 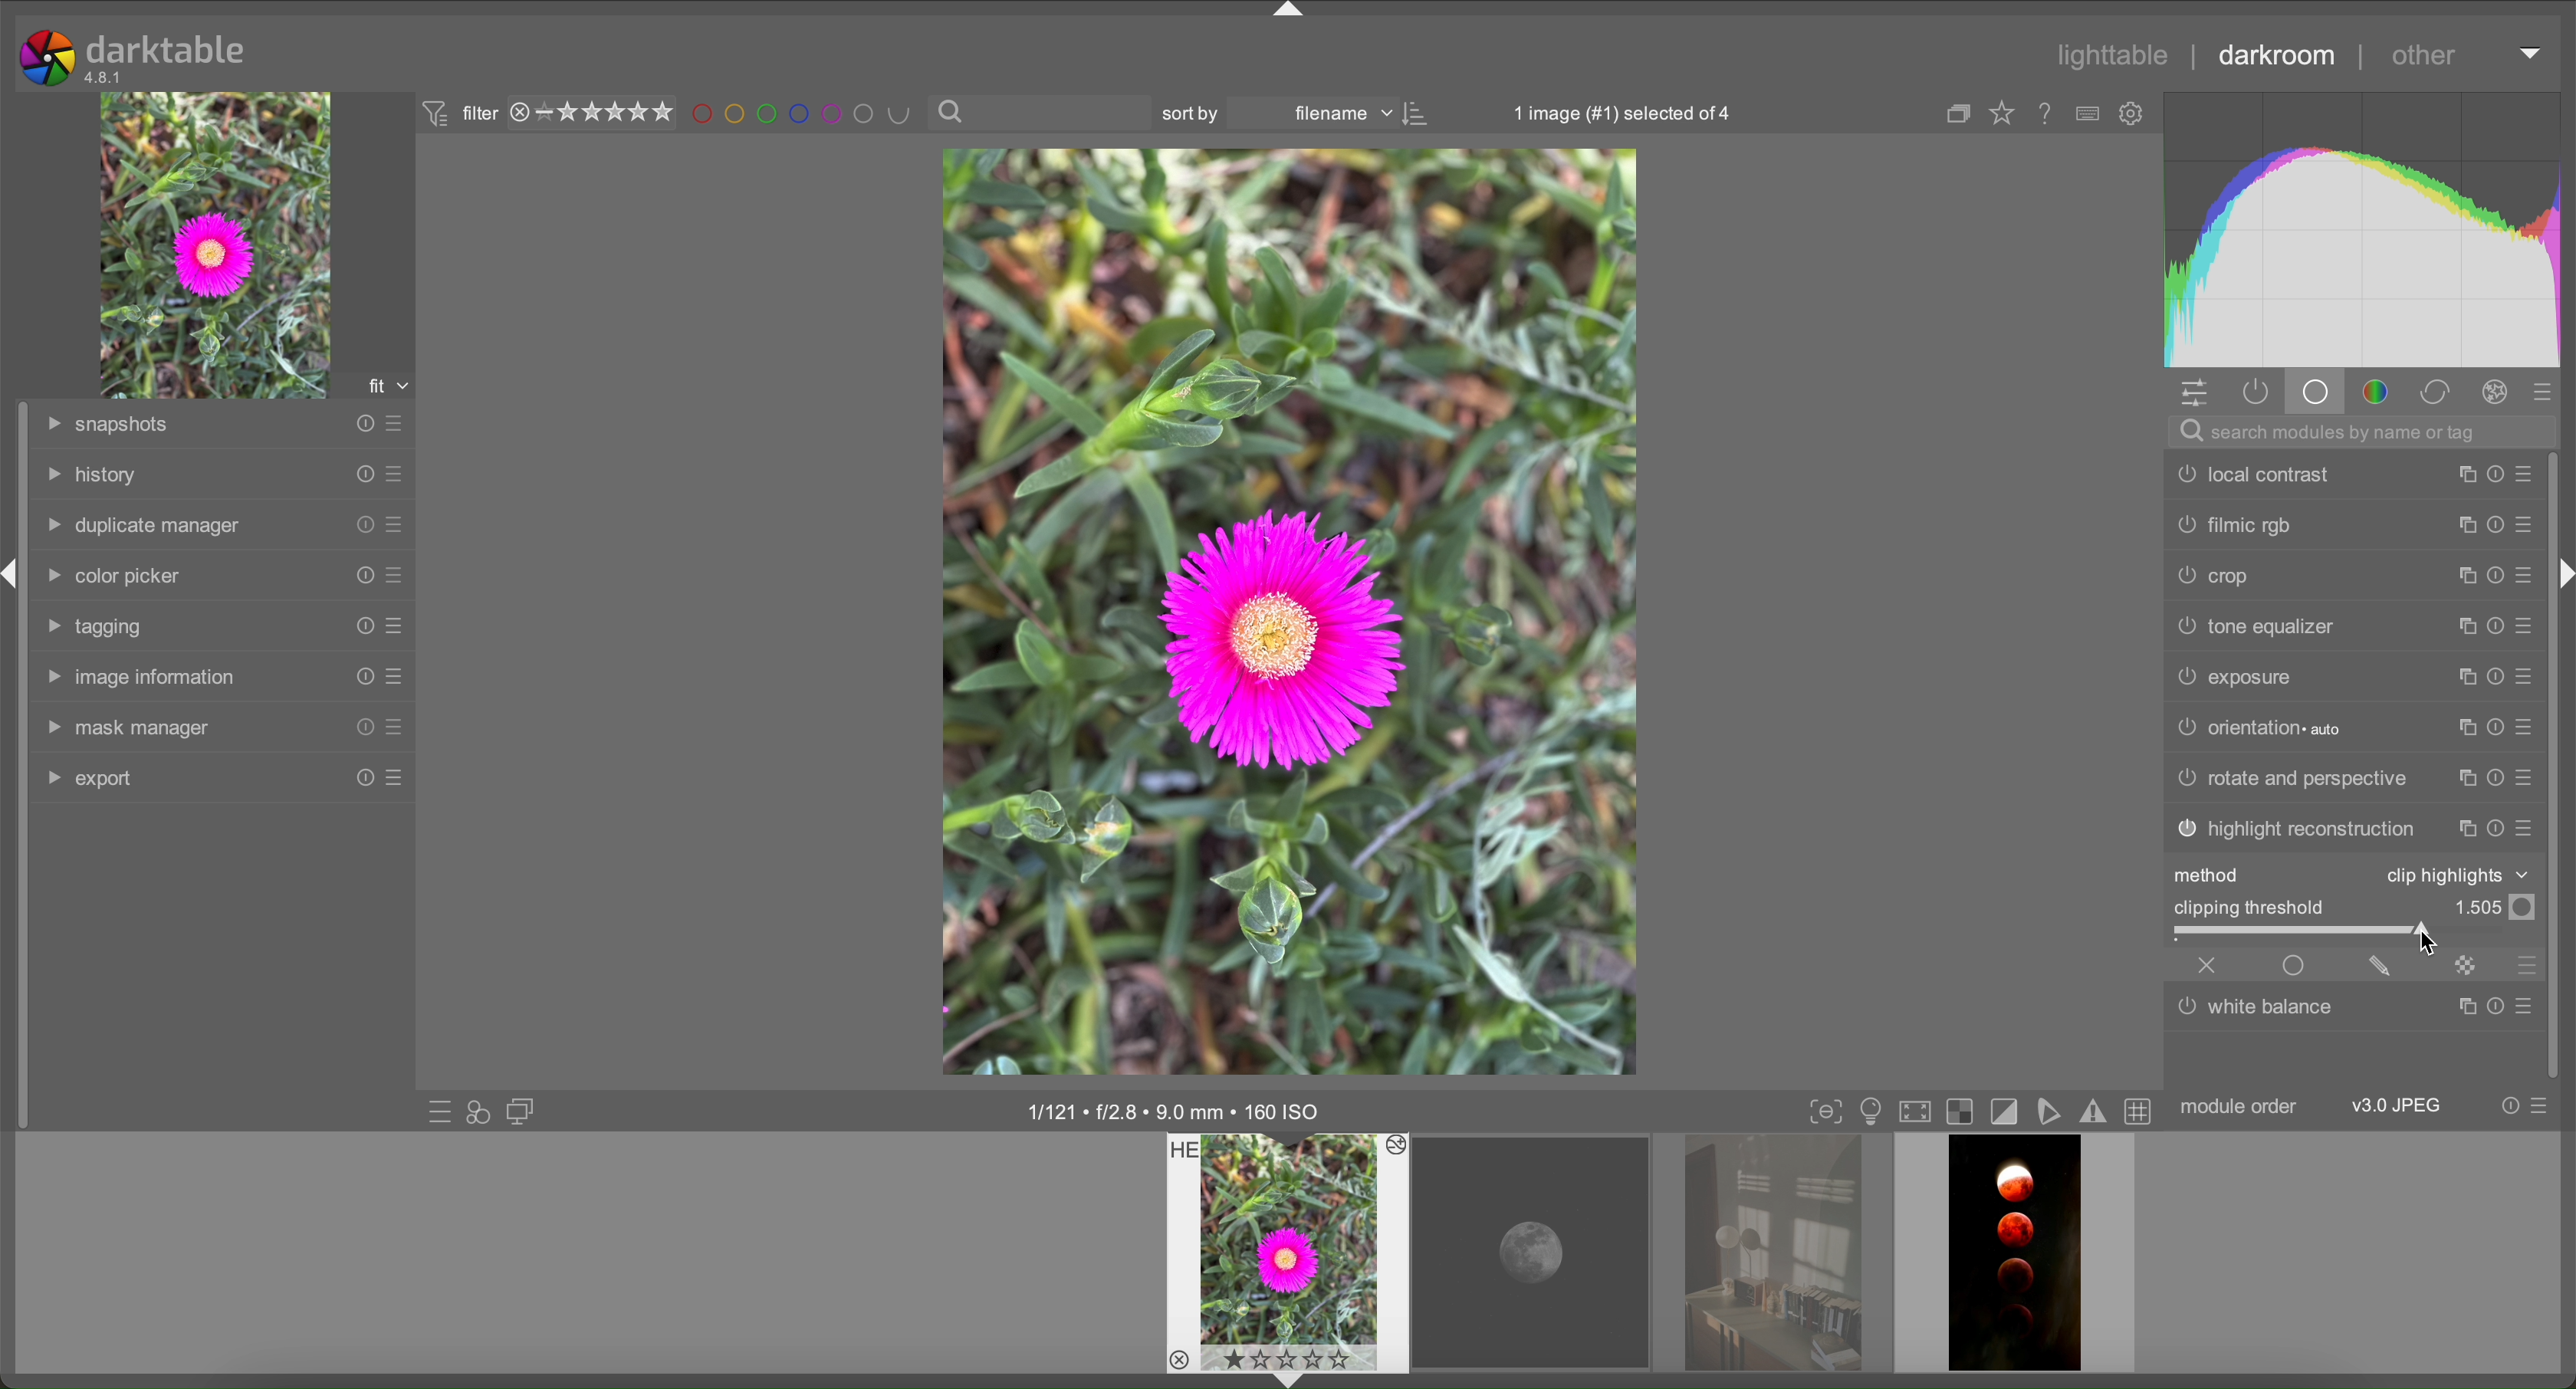 I want to click on type of overlays, so click(x=2090, y=114).